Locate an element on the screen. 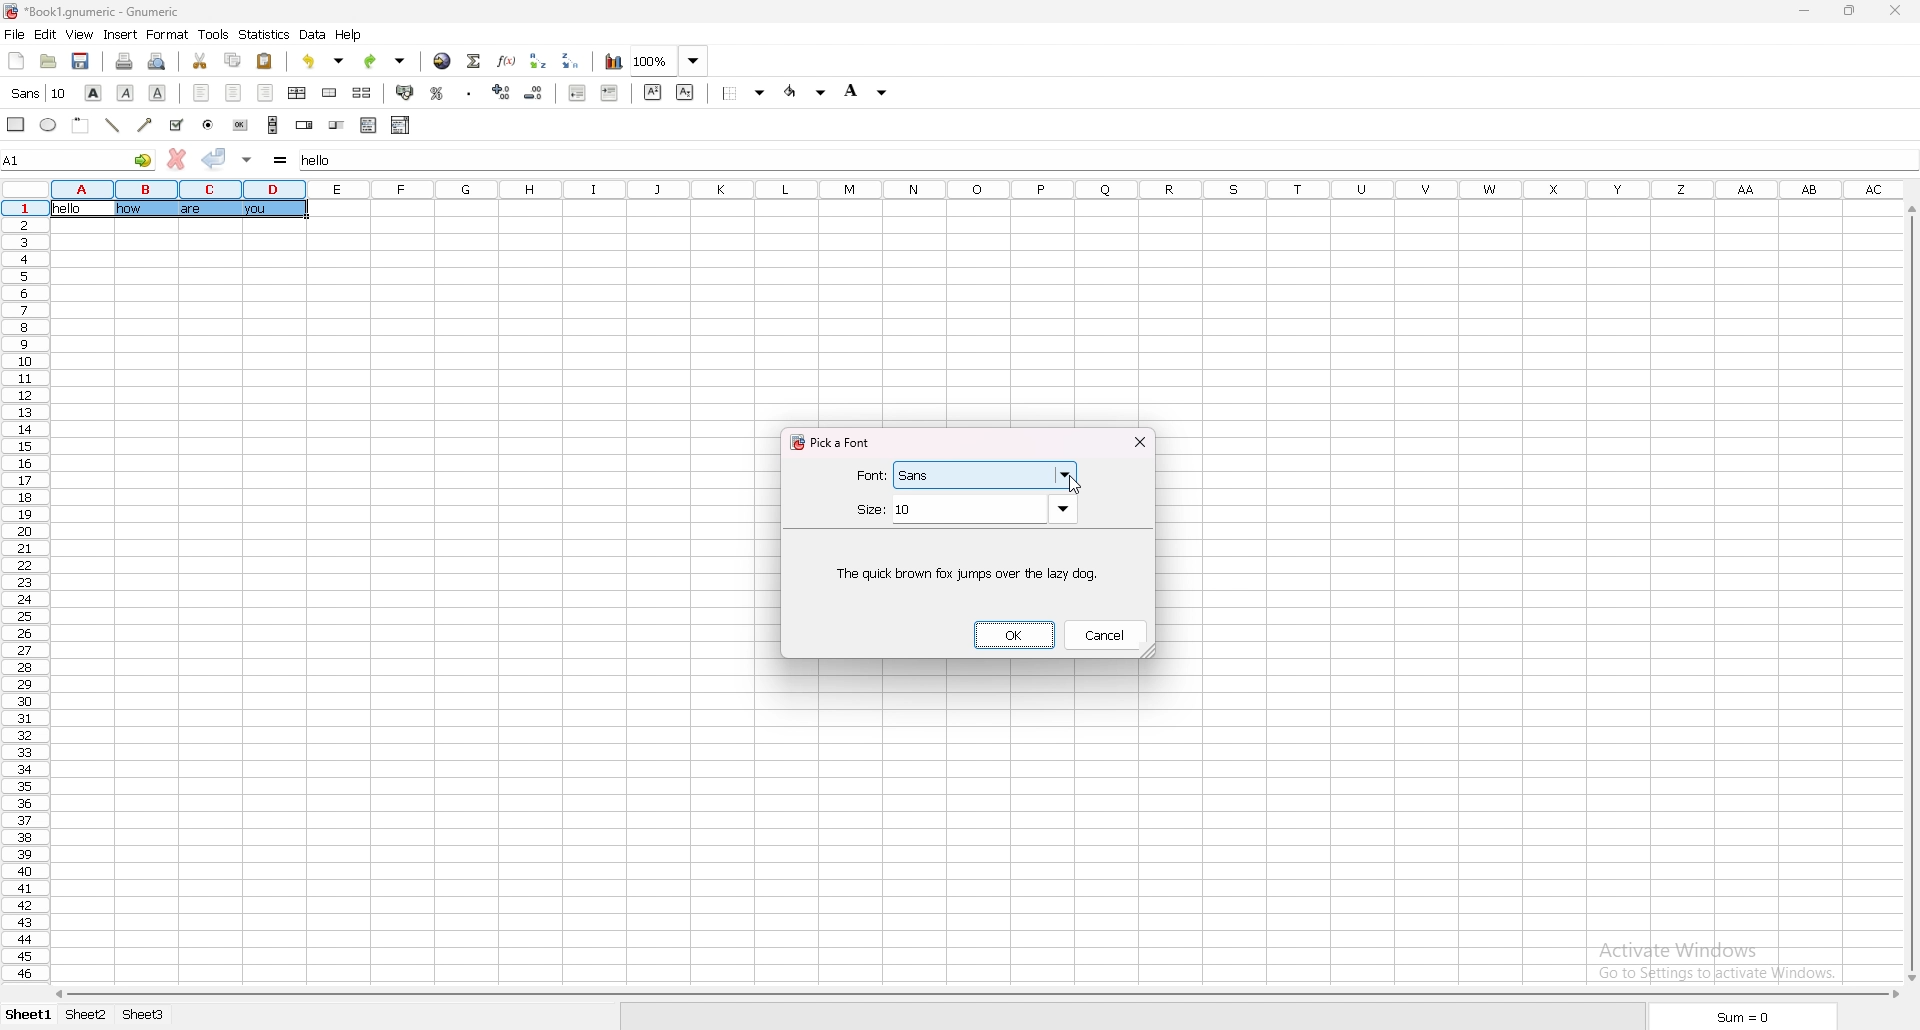  cut is located at coordinates (199, 59).